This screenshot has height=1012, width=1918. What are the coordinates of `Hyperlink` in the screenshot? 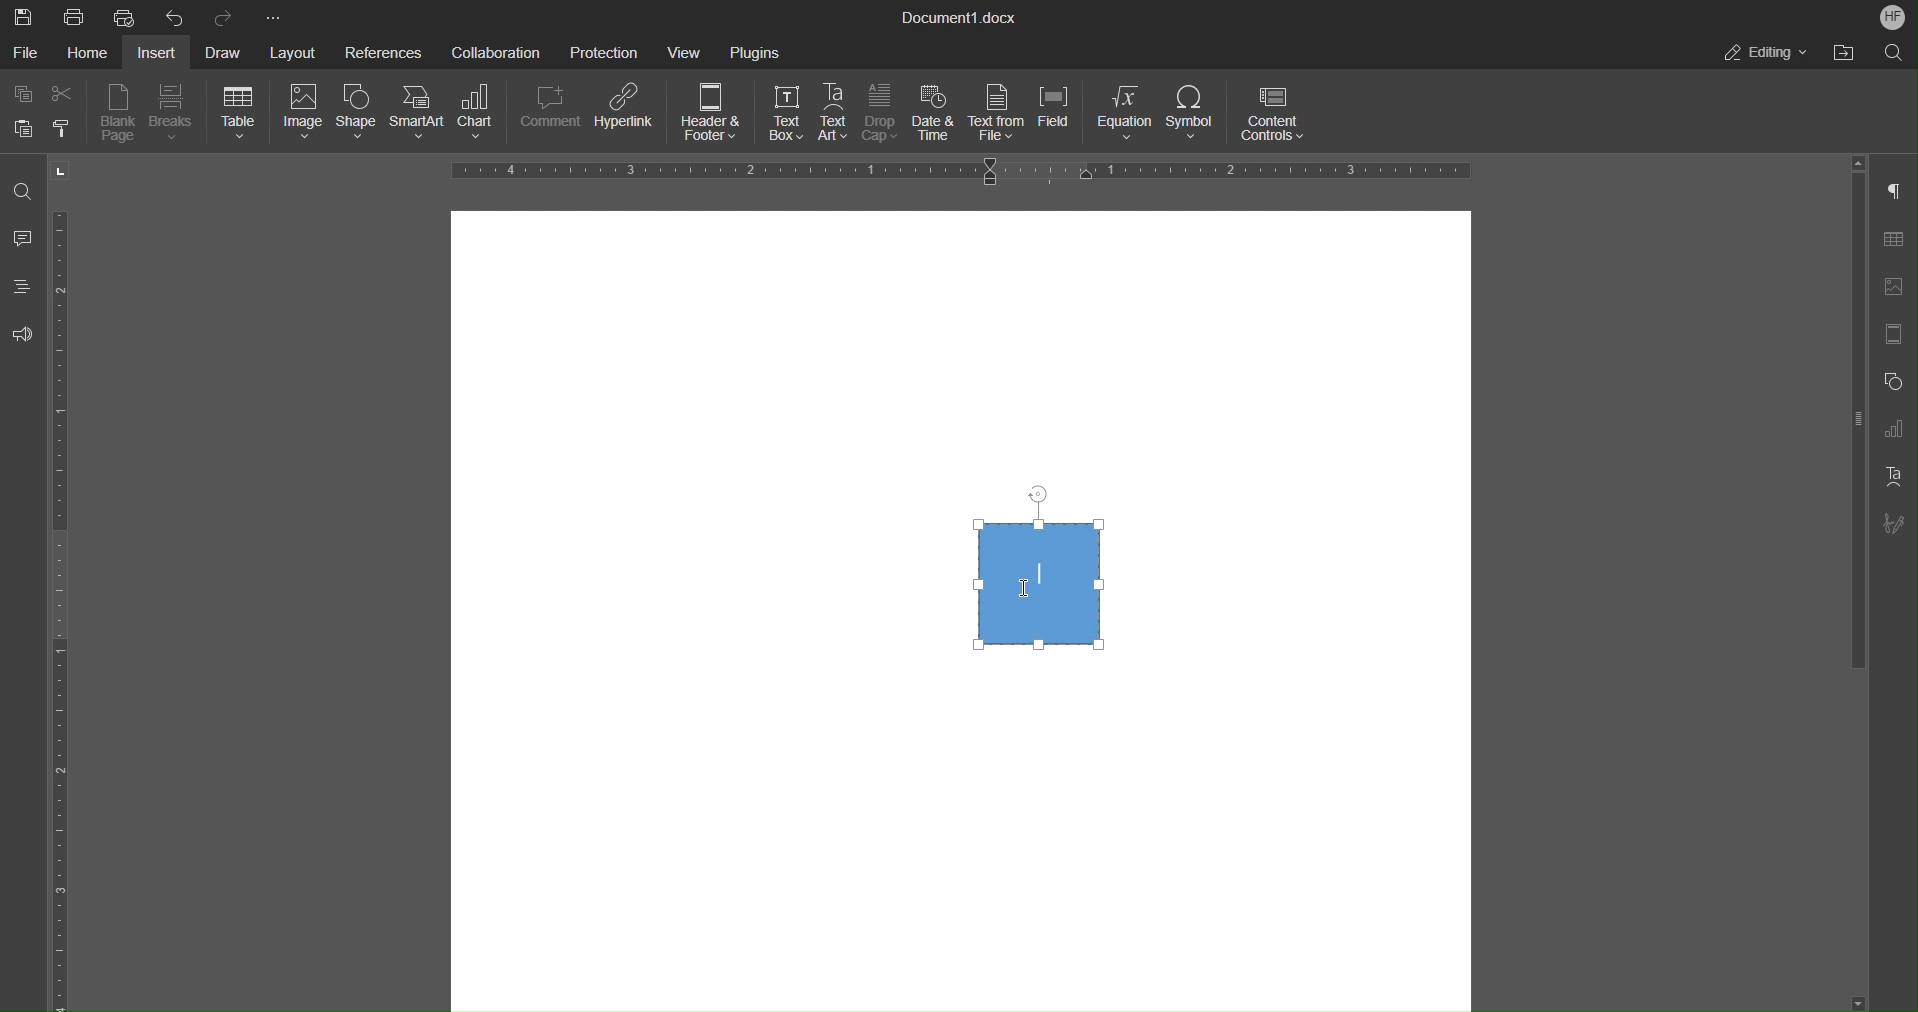 It's located at (628, 115).